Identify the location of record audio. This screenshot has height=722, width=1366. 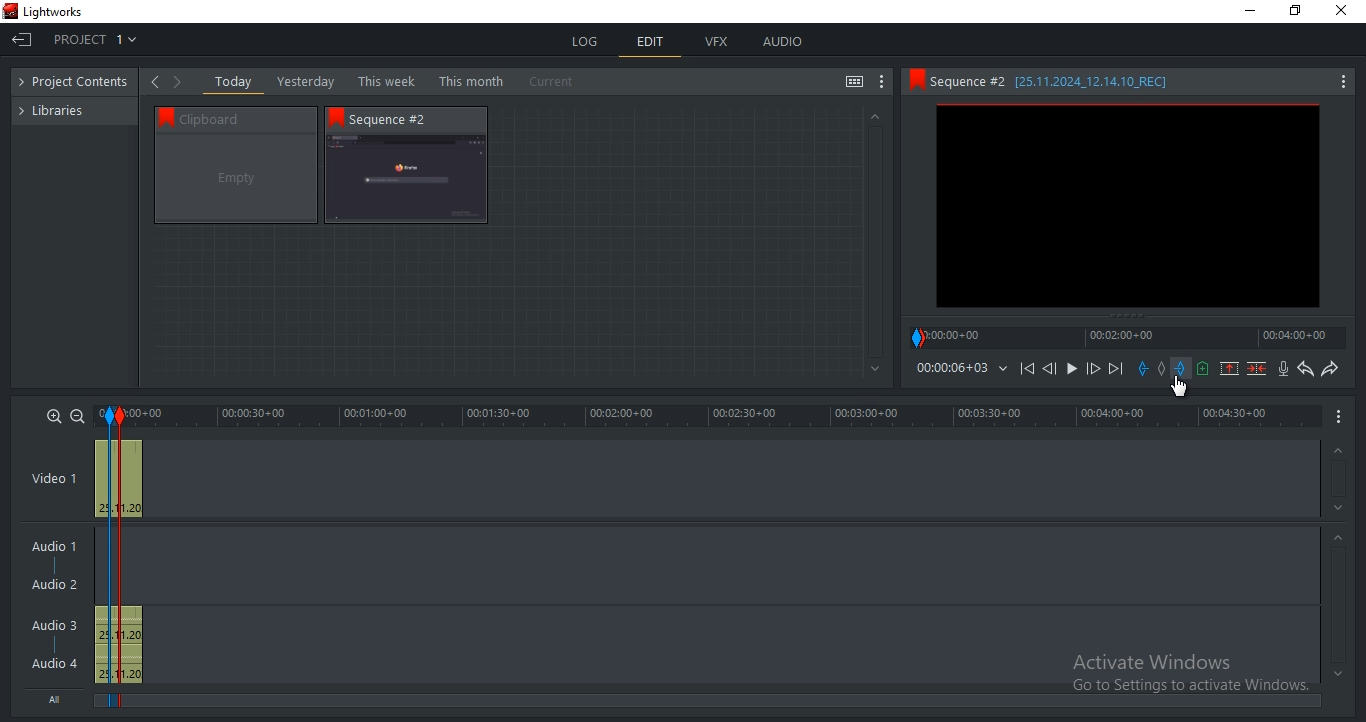
(1285, 369).